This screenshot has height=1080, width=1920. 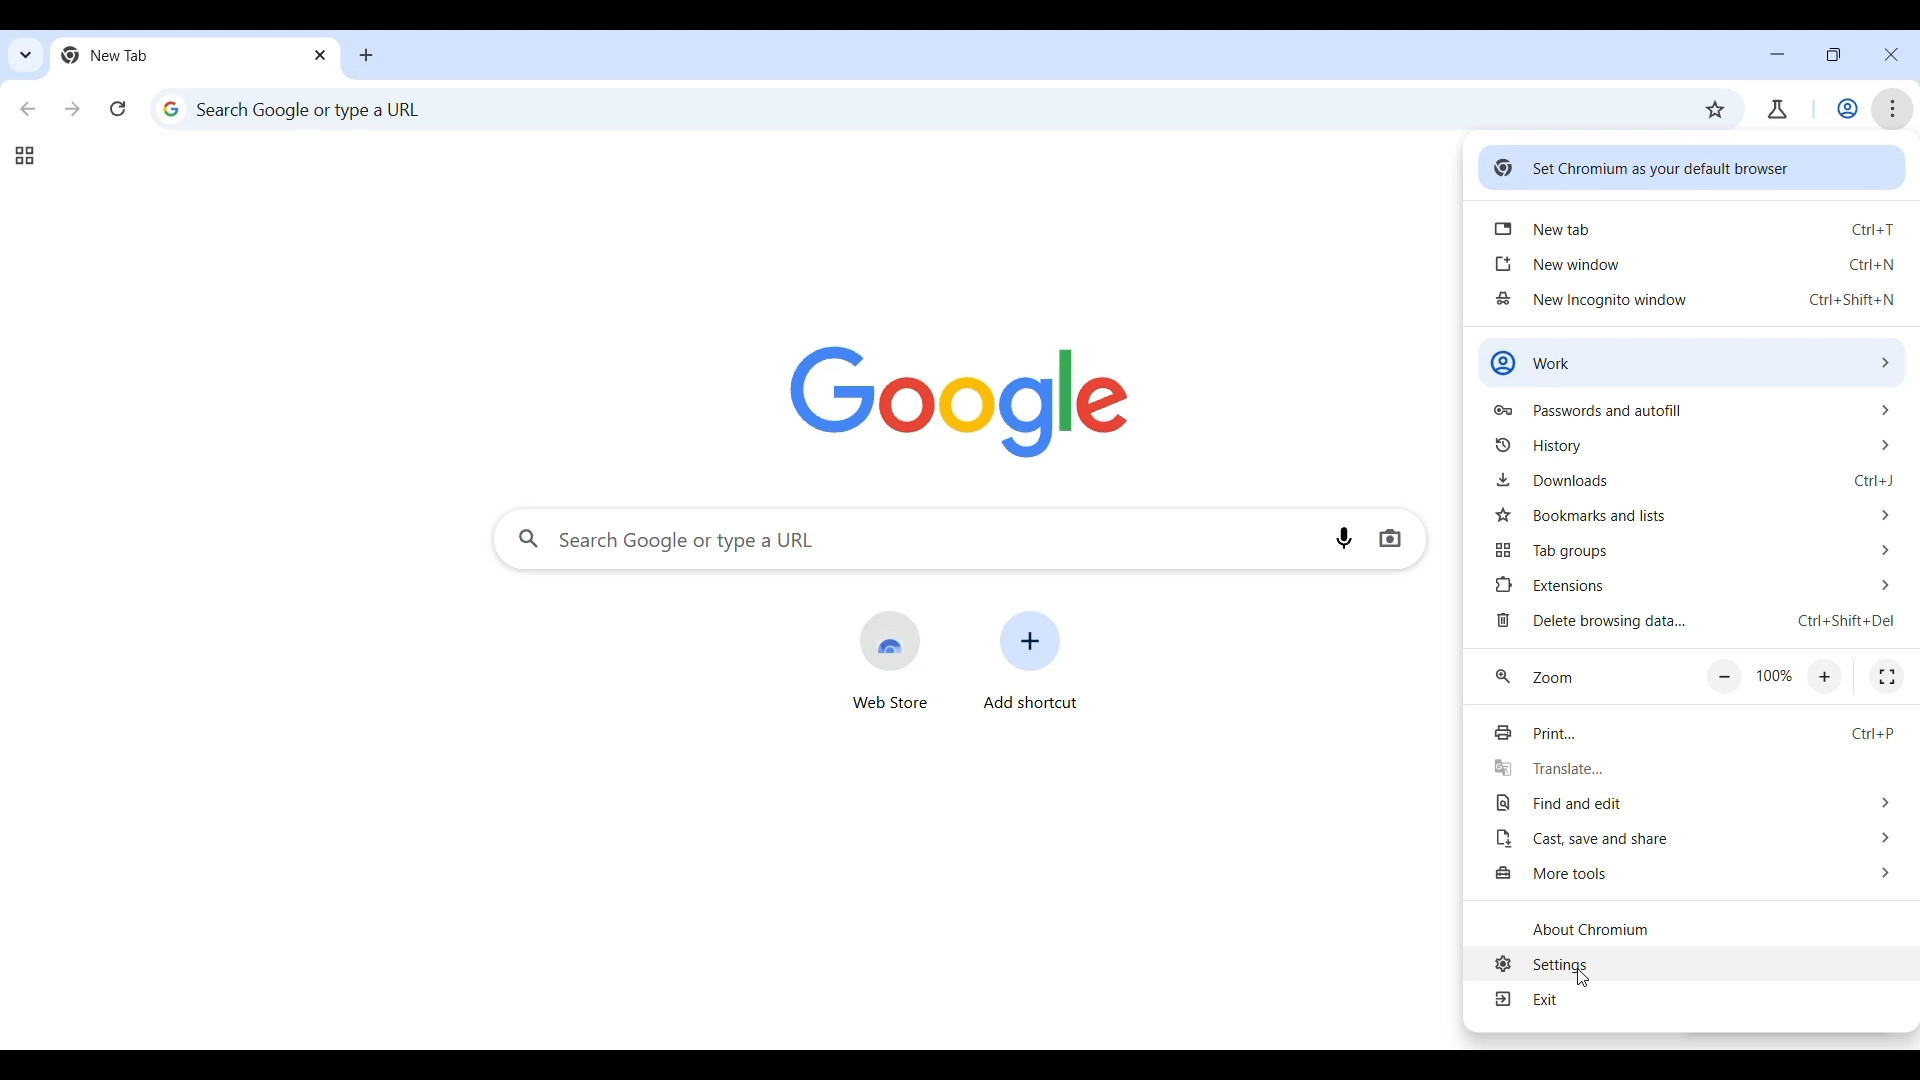 I want to click on Current/Default zoom factor, so click(x=1774, y=676).